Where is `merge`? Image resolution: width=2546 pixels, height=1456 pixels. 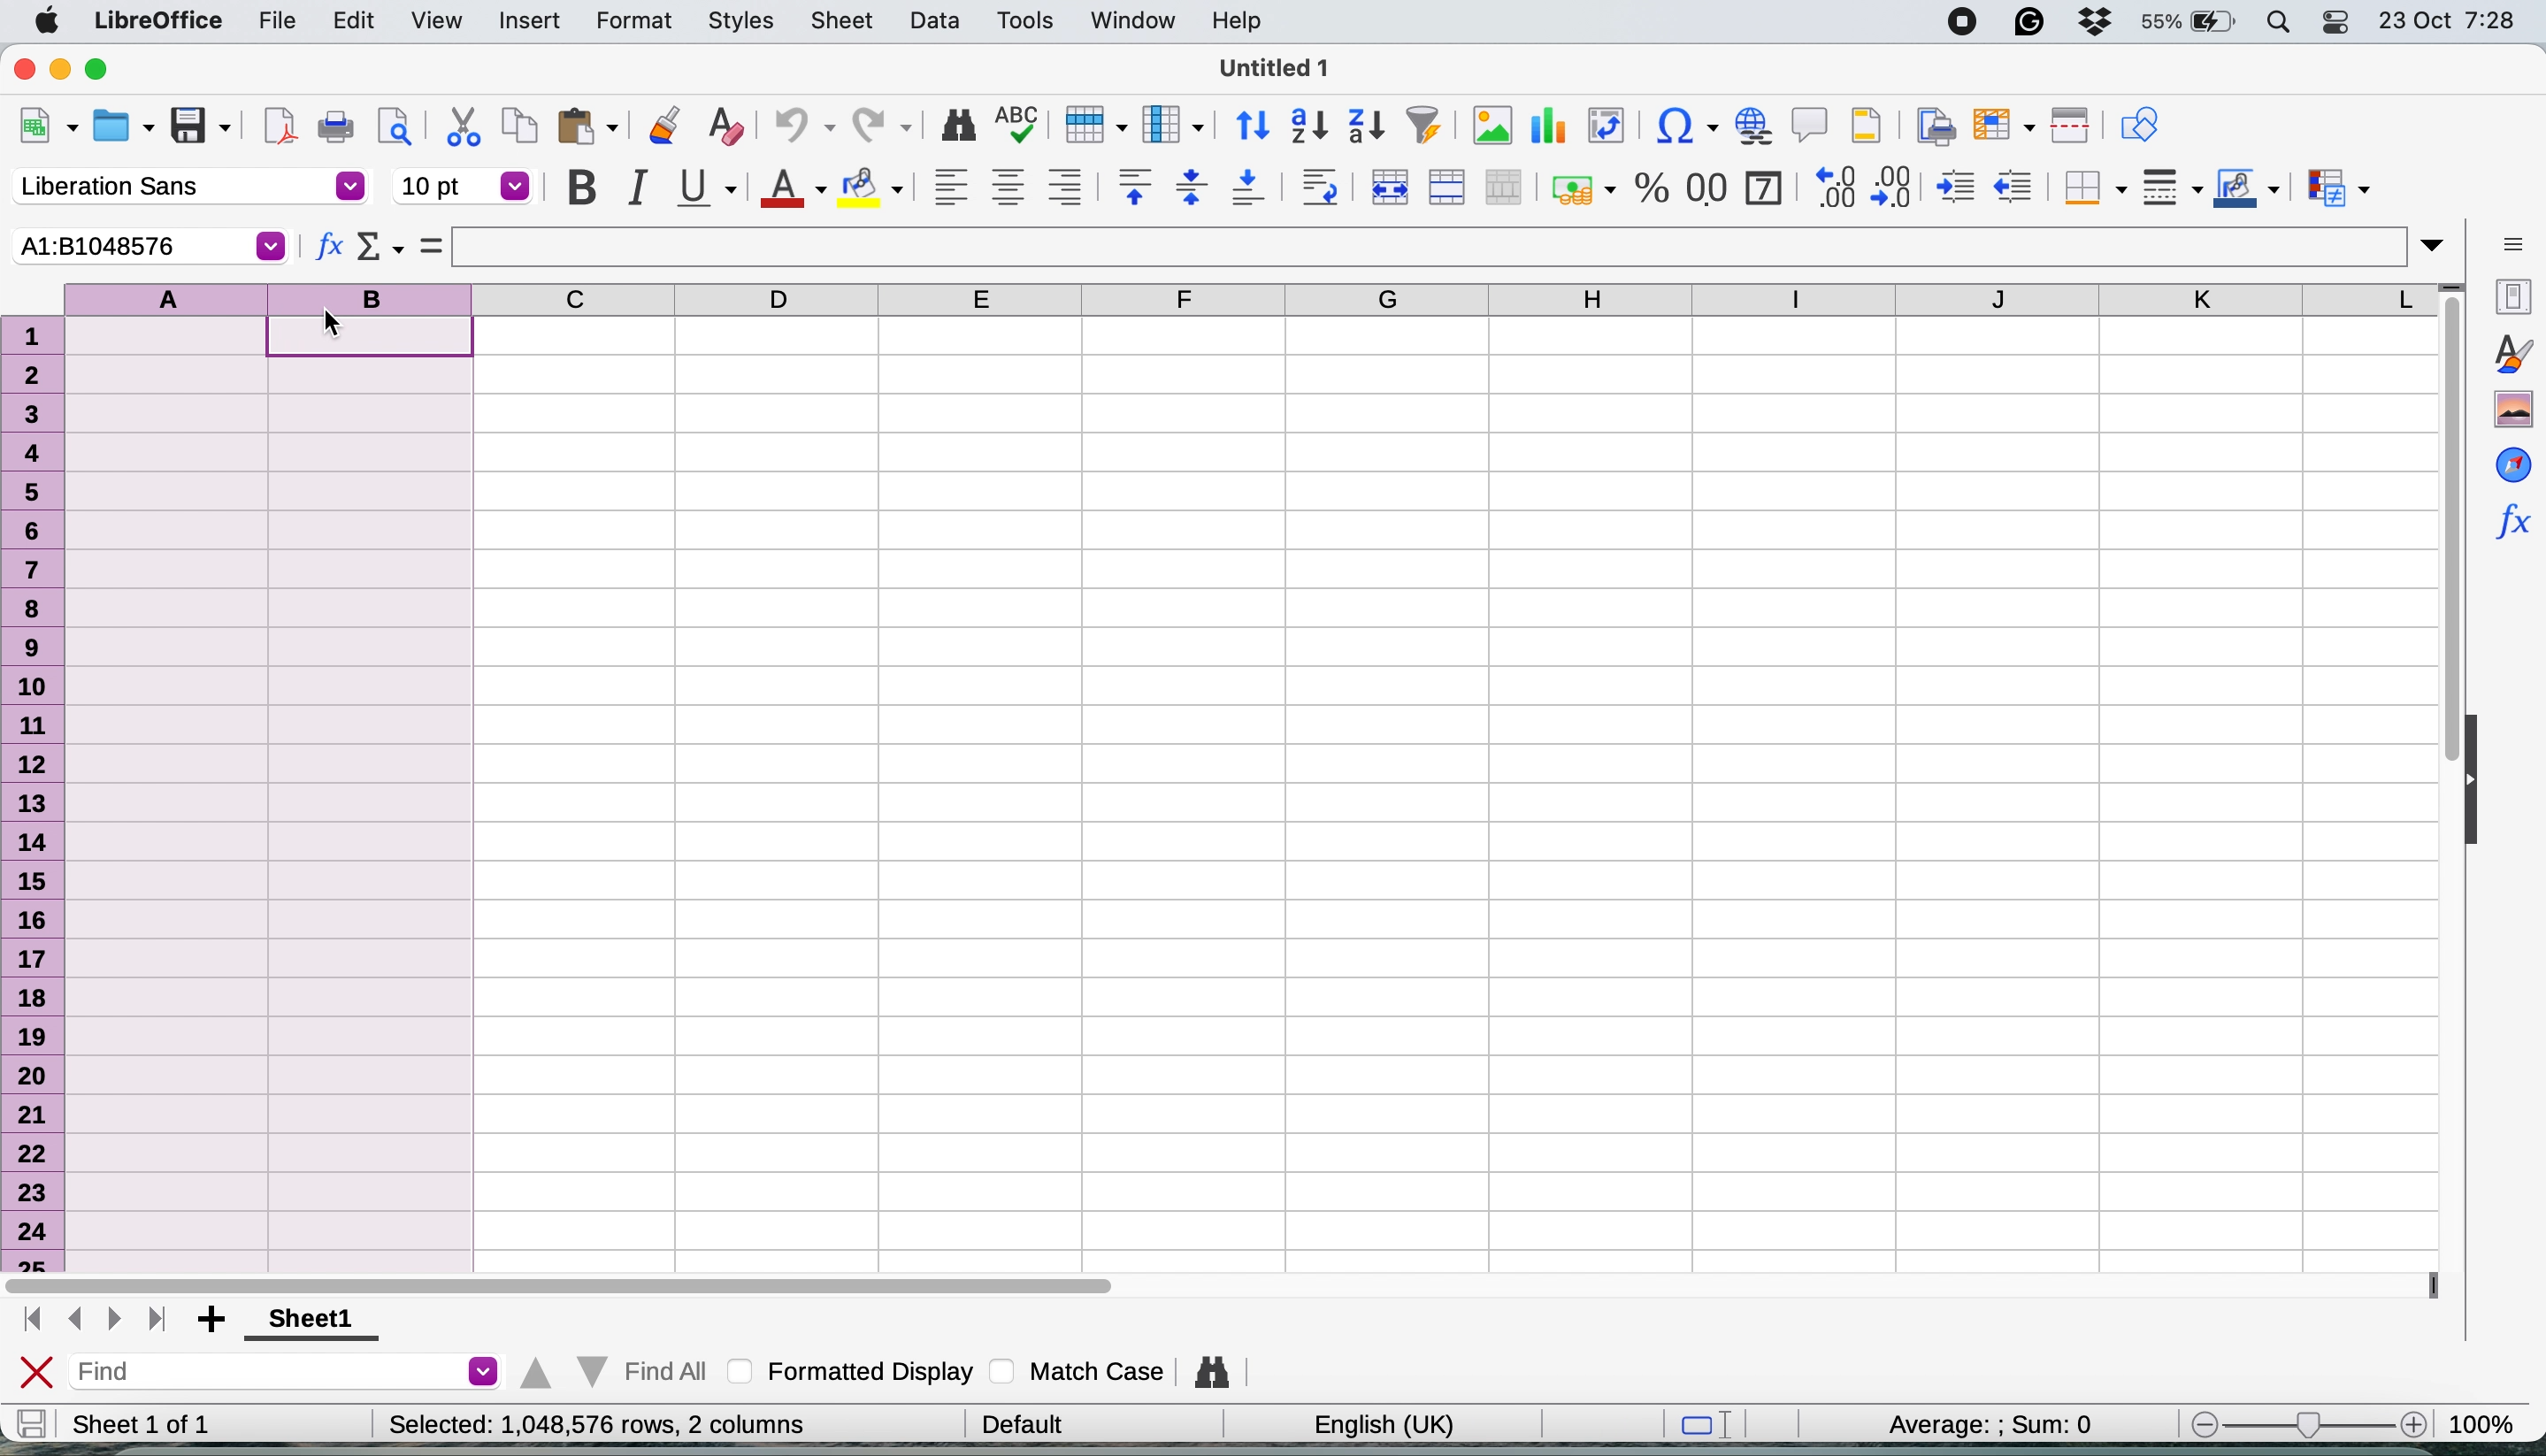 merge is located at coordinates (1446, 187).